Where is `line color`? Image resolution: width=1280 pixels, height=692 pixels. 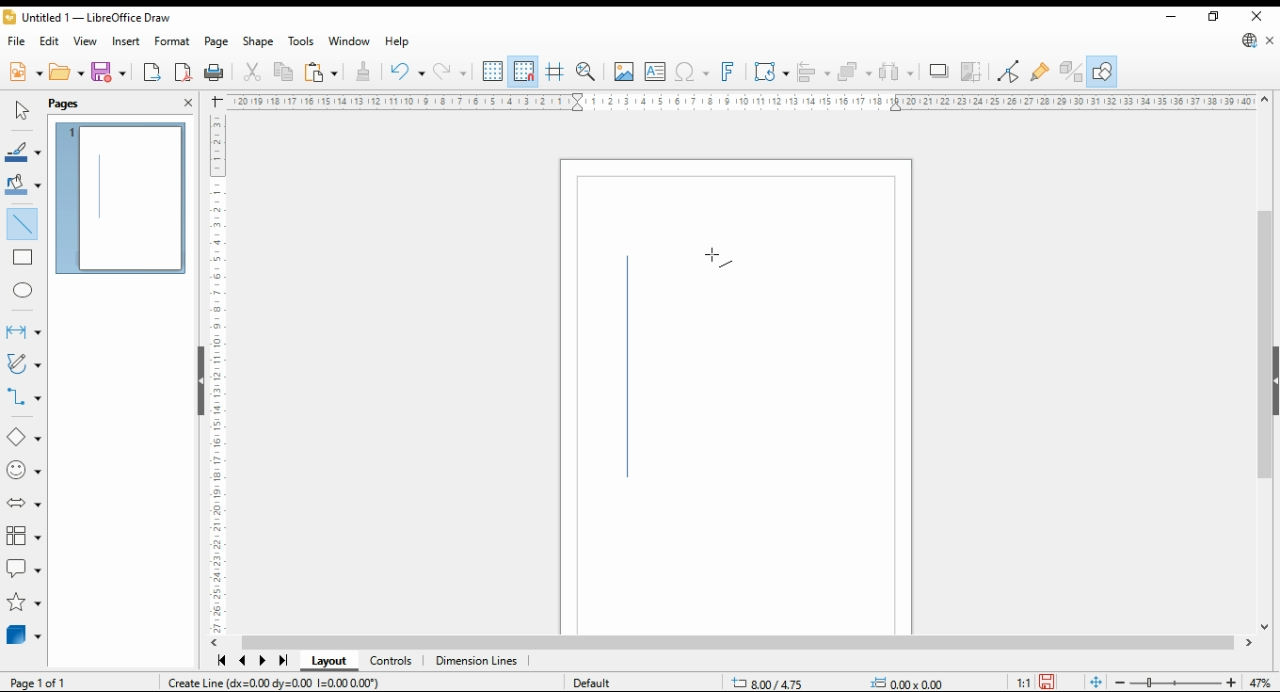
line color is located at coordinates (24, 152).